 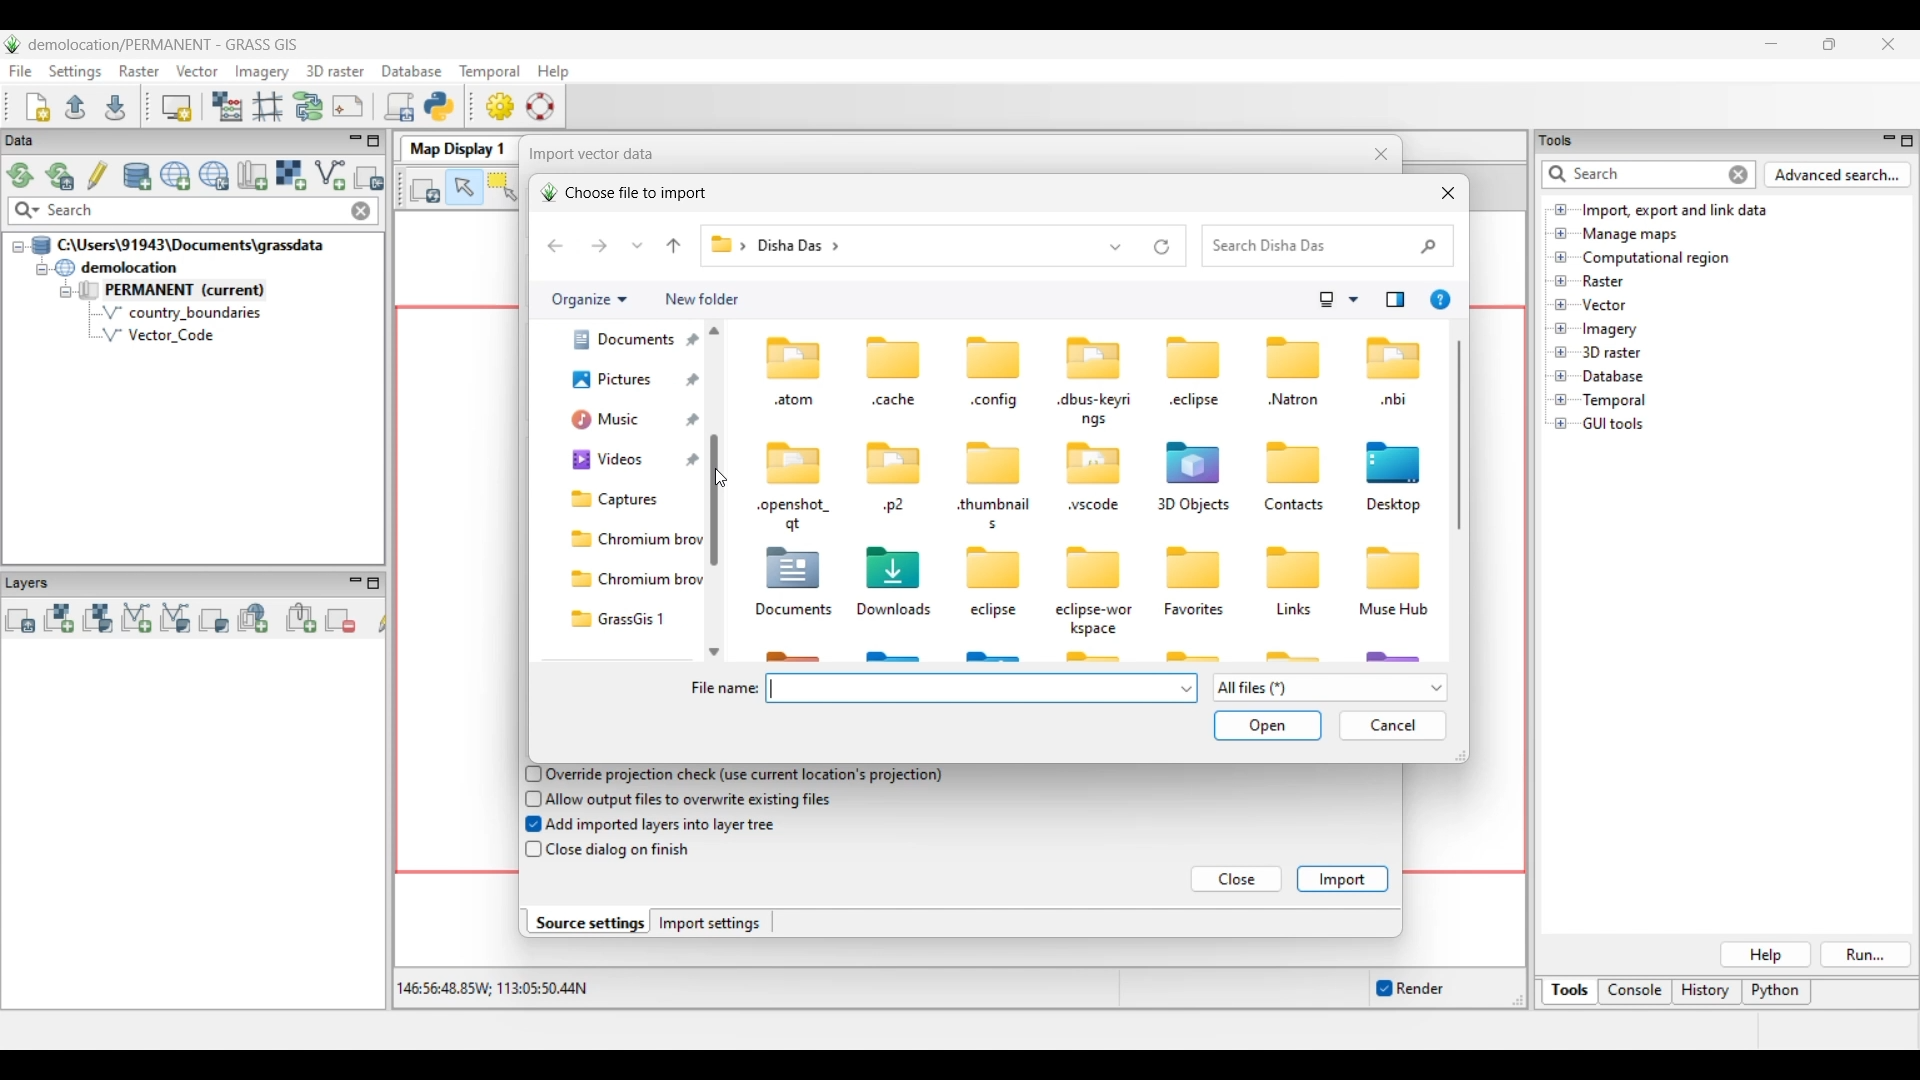 What do you see at coordinates (528, 825) in the screenshot?
I see `checkbox` at bounding box center [528, 825].